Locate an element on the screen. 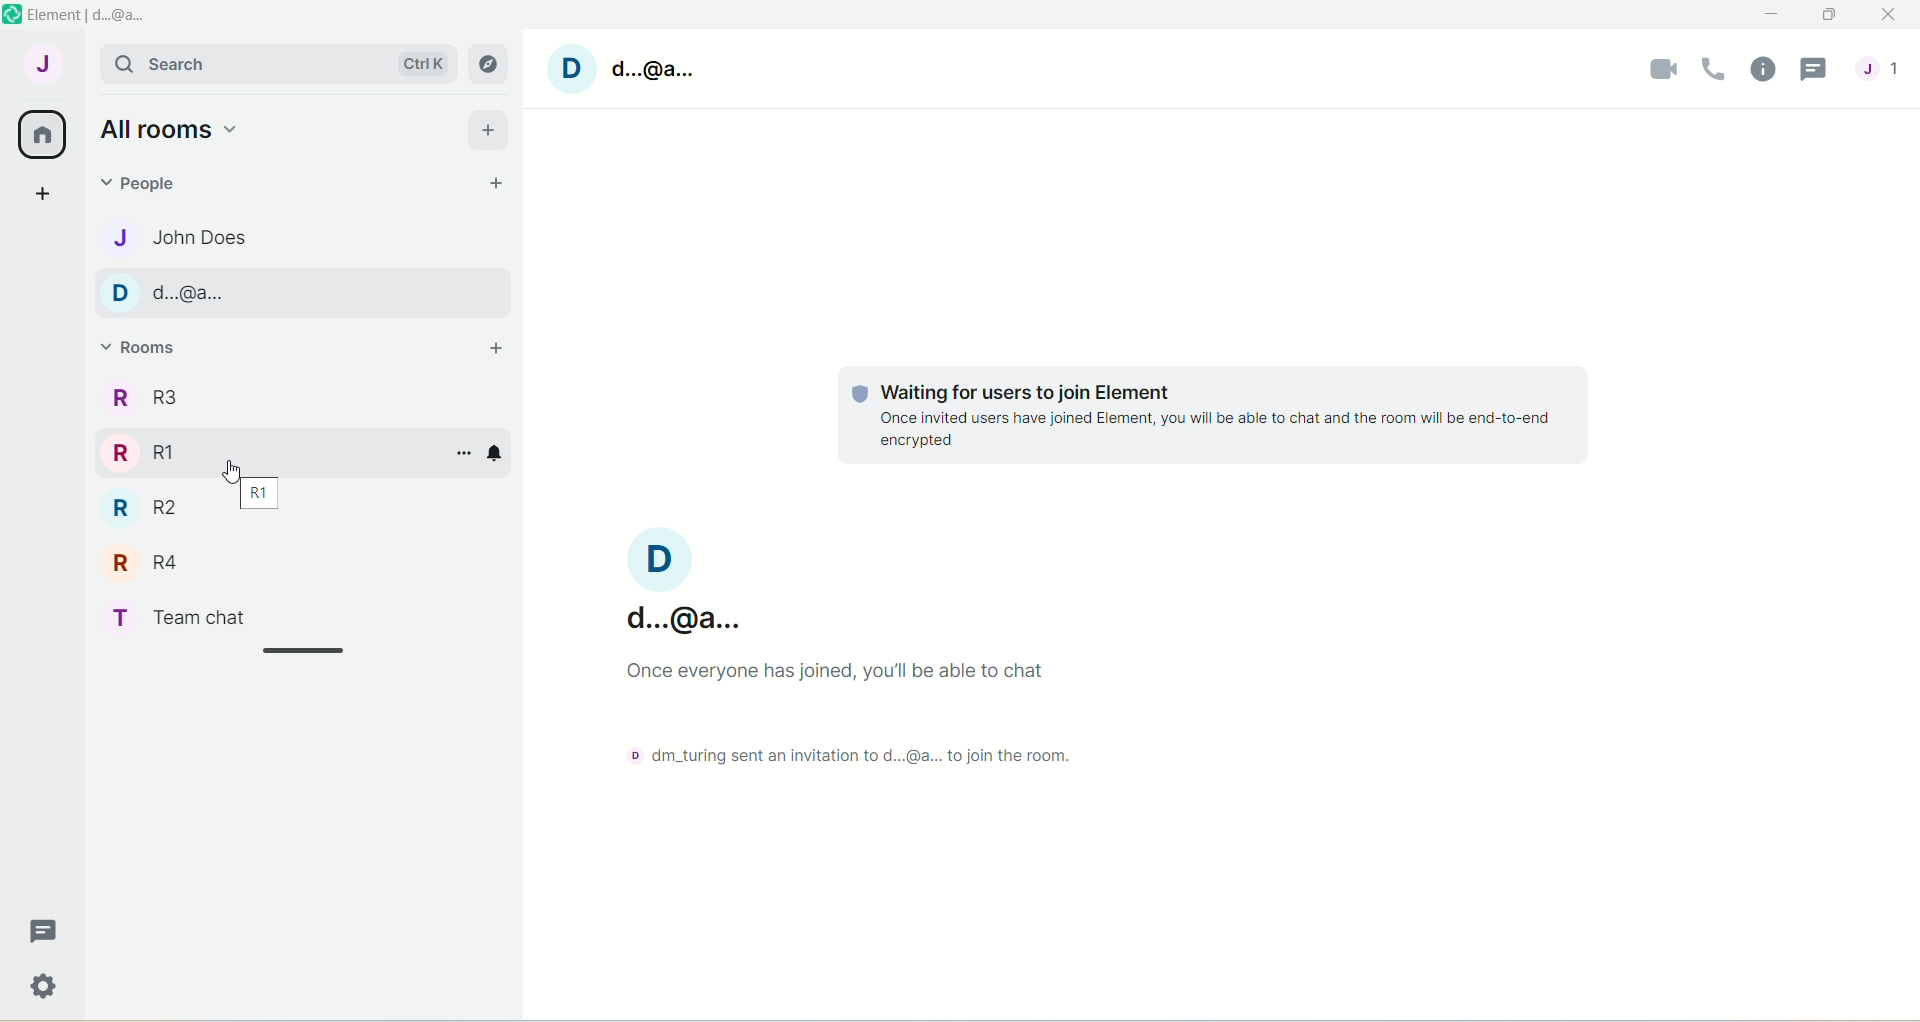 This screenshot has height=1022, width=1920. create a space is located at coordinates (45, 192).